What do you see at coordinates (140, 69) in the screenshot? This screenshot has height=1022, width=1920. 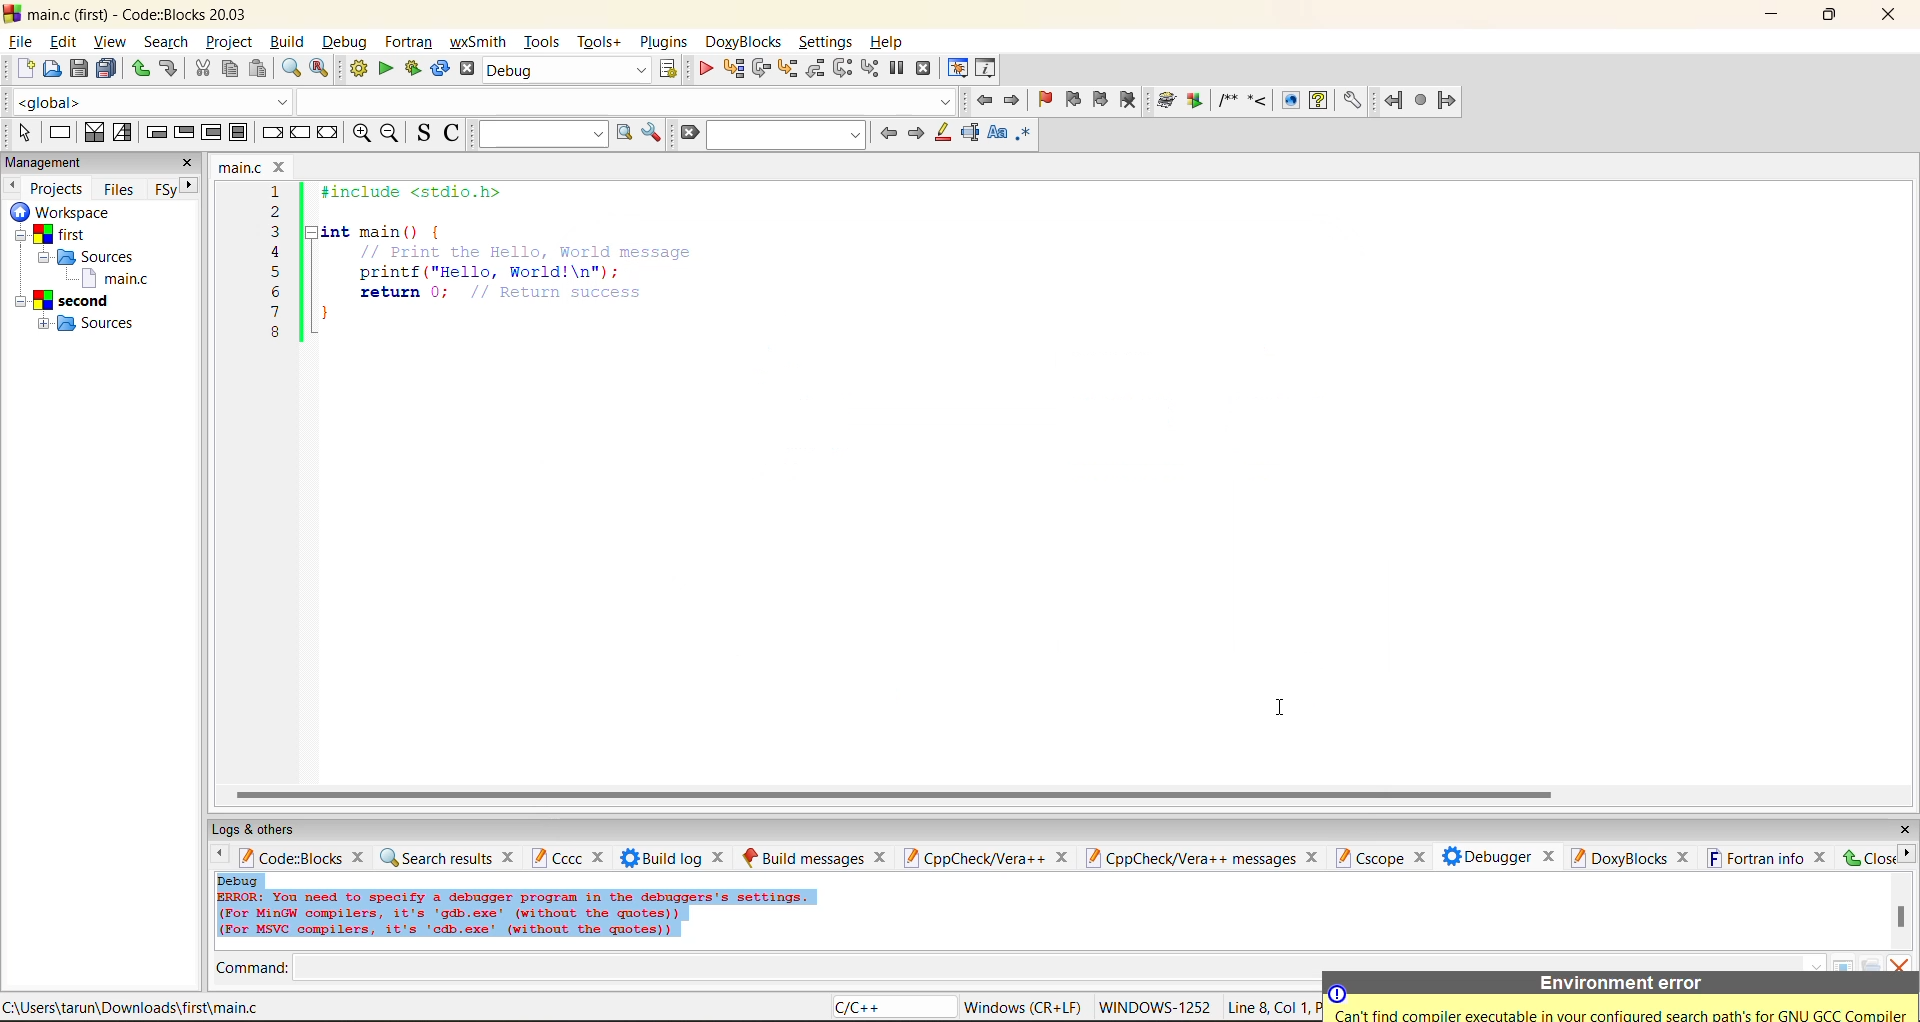 I see `redo` at bounding box center [140, 69].